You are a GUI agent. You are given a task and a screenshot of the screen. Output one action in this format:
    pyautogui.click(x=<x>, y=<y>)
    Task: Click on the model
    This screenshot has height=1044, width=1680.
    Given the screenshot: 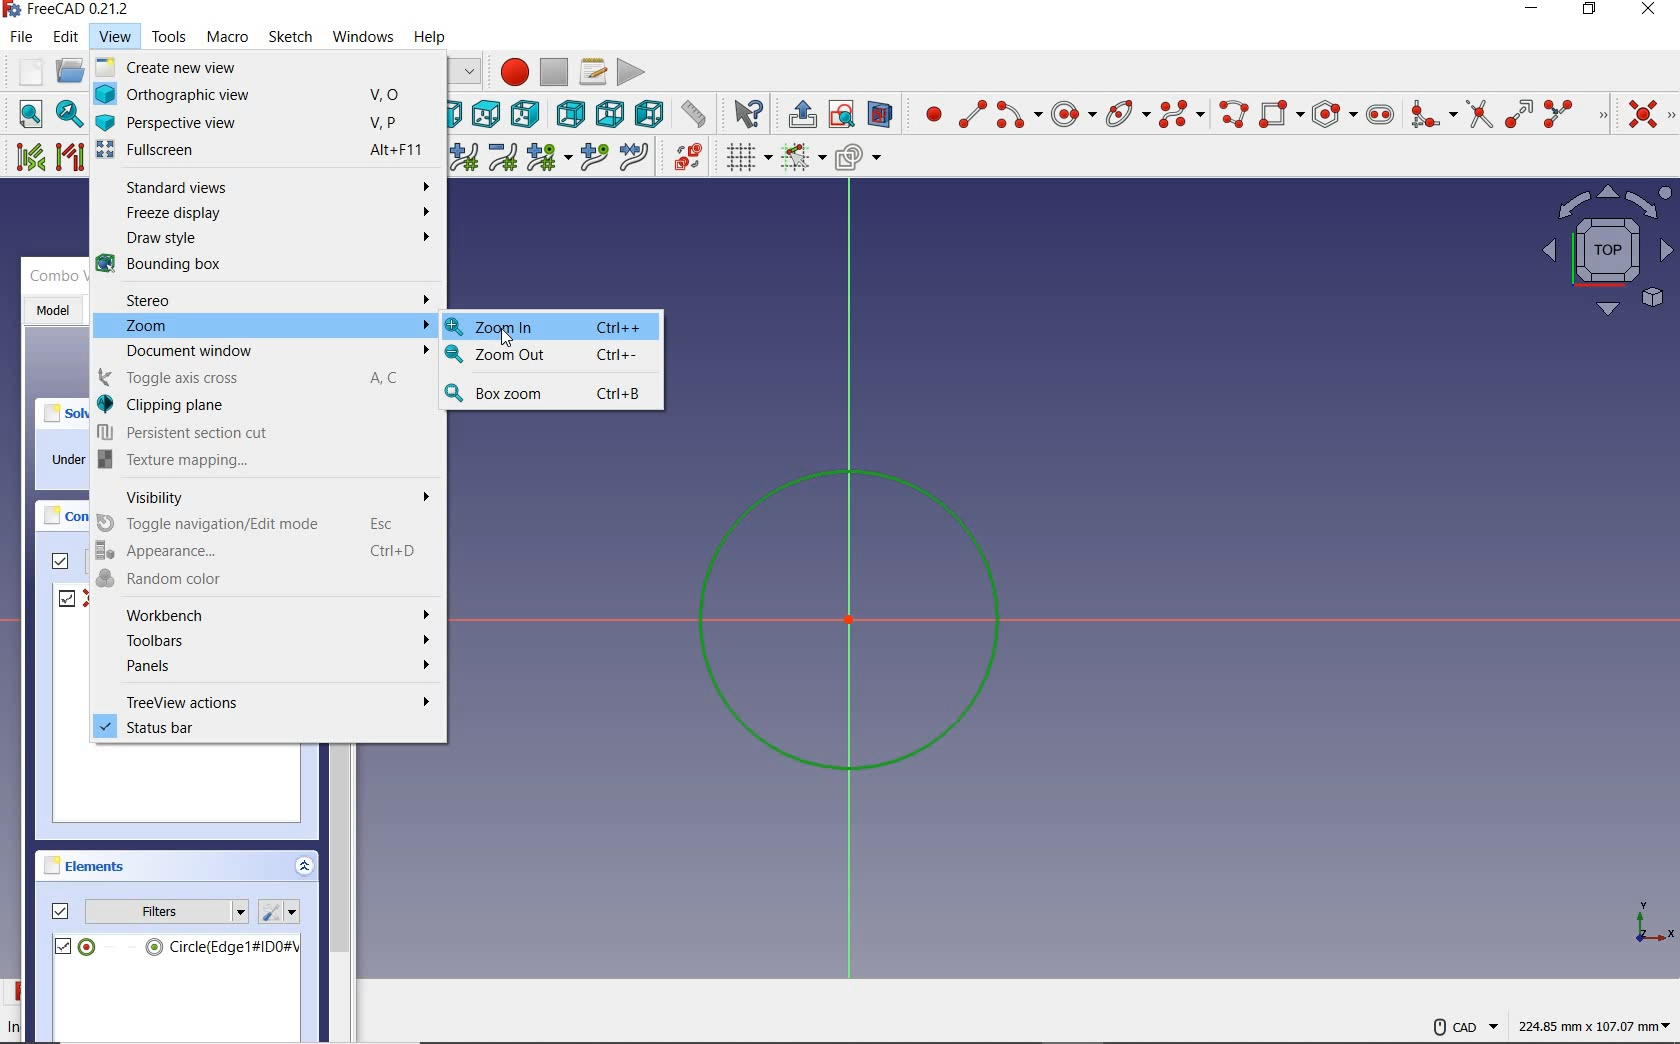 What is the action you would take?
    pyautogui.click(x=52, y=312)
    